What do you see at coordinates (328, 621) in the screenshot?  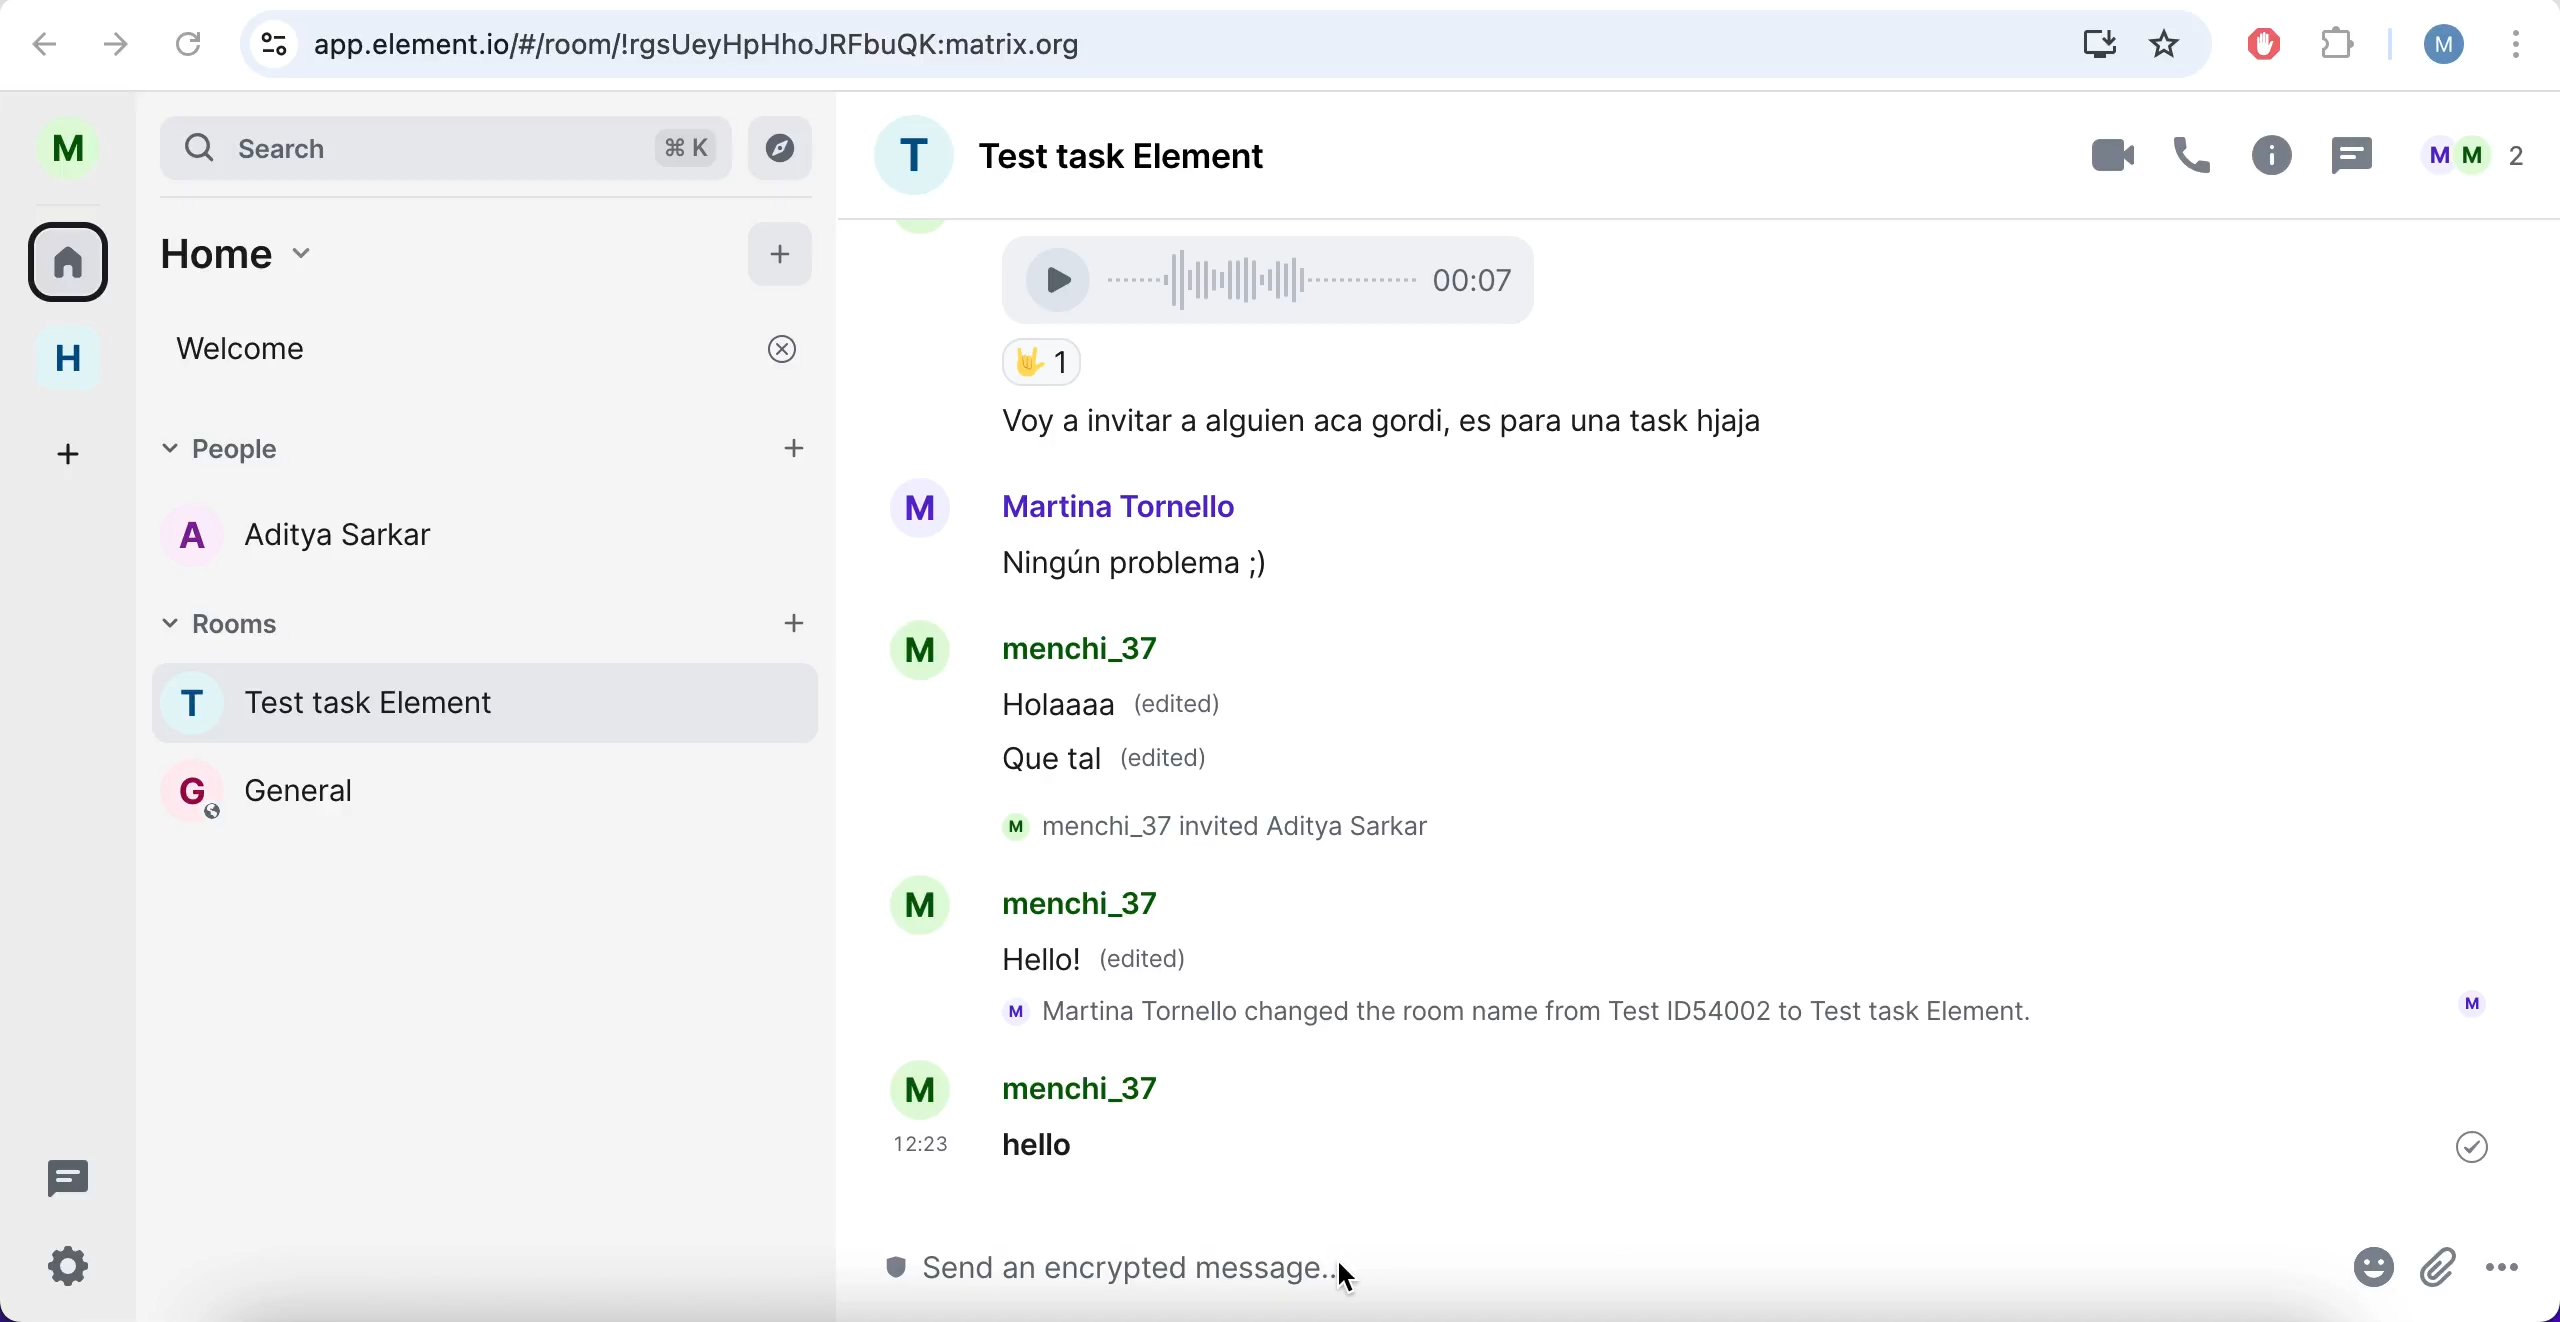 I see `rooms` at bounding box center [328, 621].